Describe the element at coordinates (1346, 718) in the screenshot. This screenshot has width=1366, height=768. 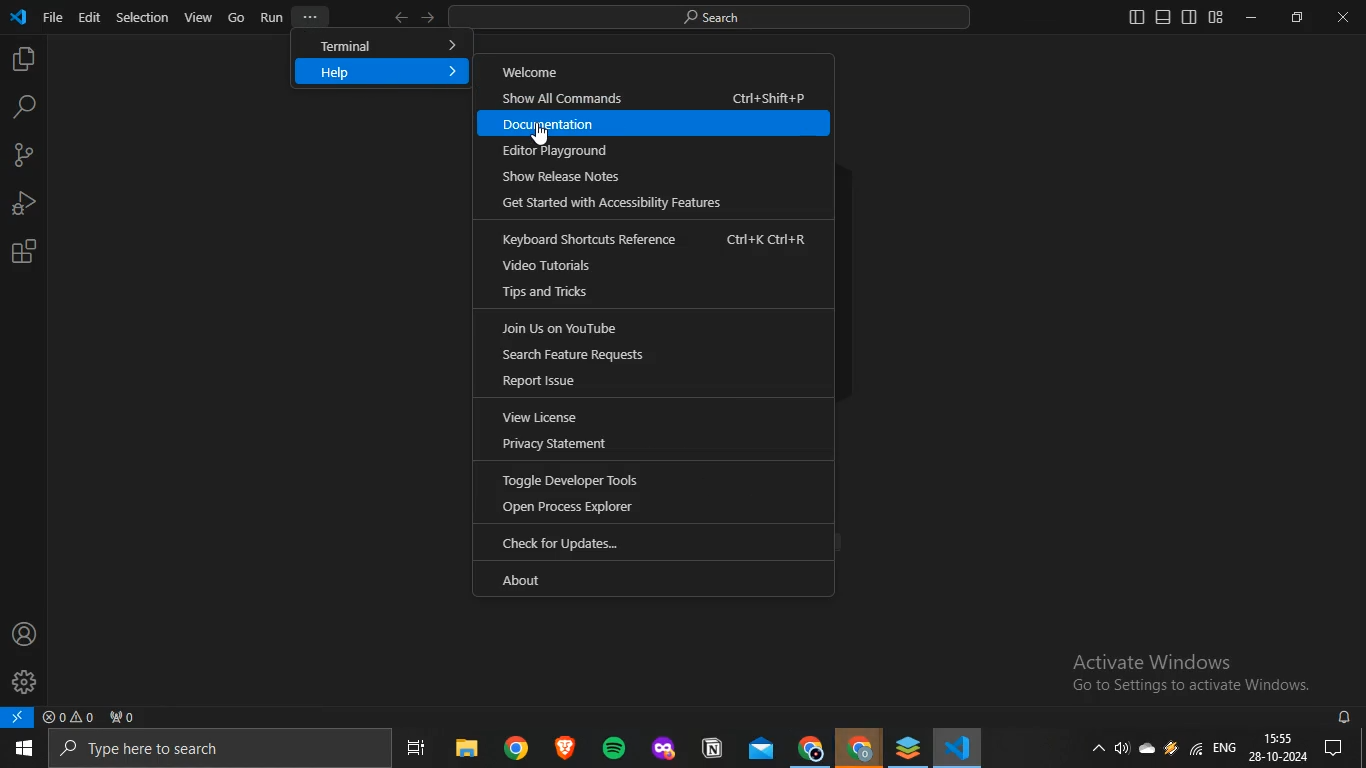
I see `notifications` at that location.